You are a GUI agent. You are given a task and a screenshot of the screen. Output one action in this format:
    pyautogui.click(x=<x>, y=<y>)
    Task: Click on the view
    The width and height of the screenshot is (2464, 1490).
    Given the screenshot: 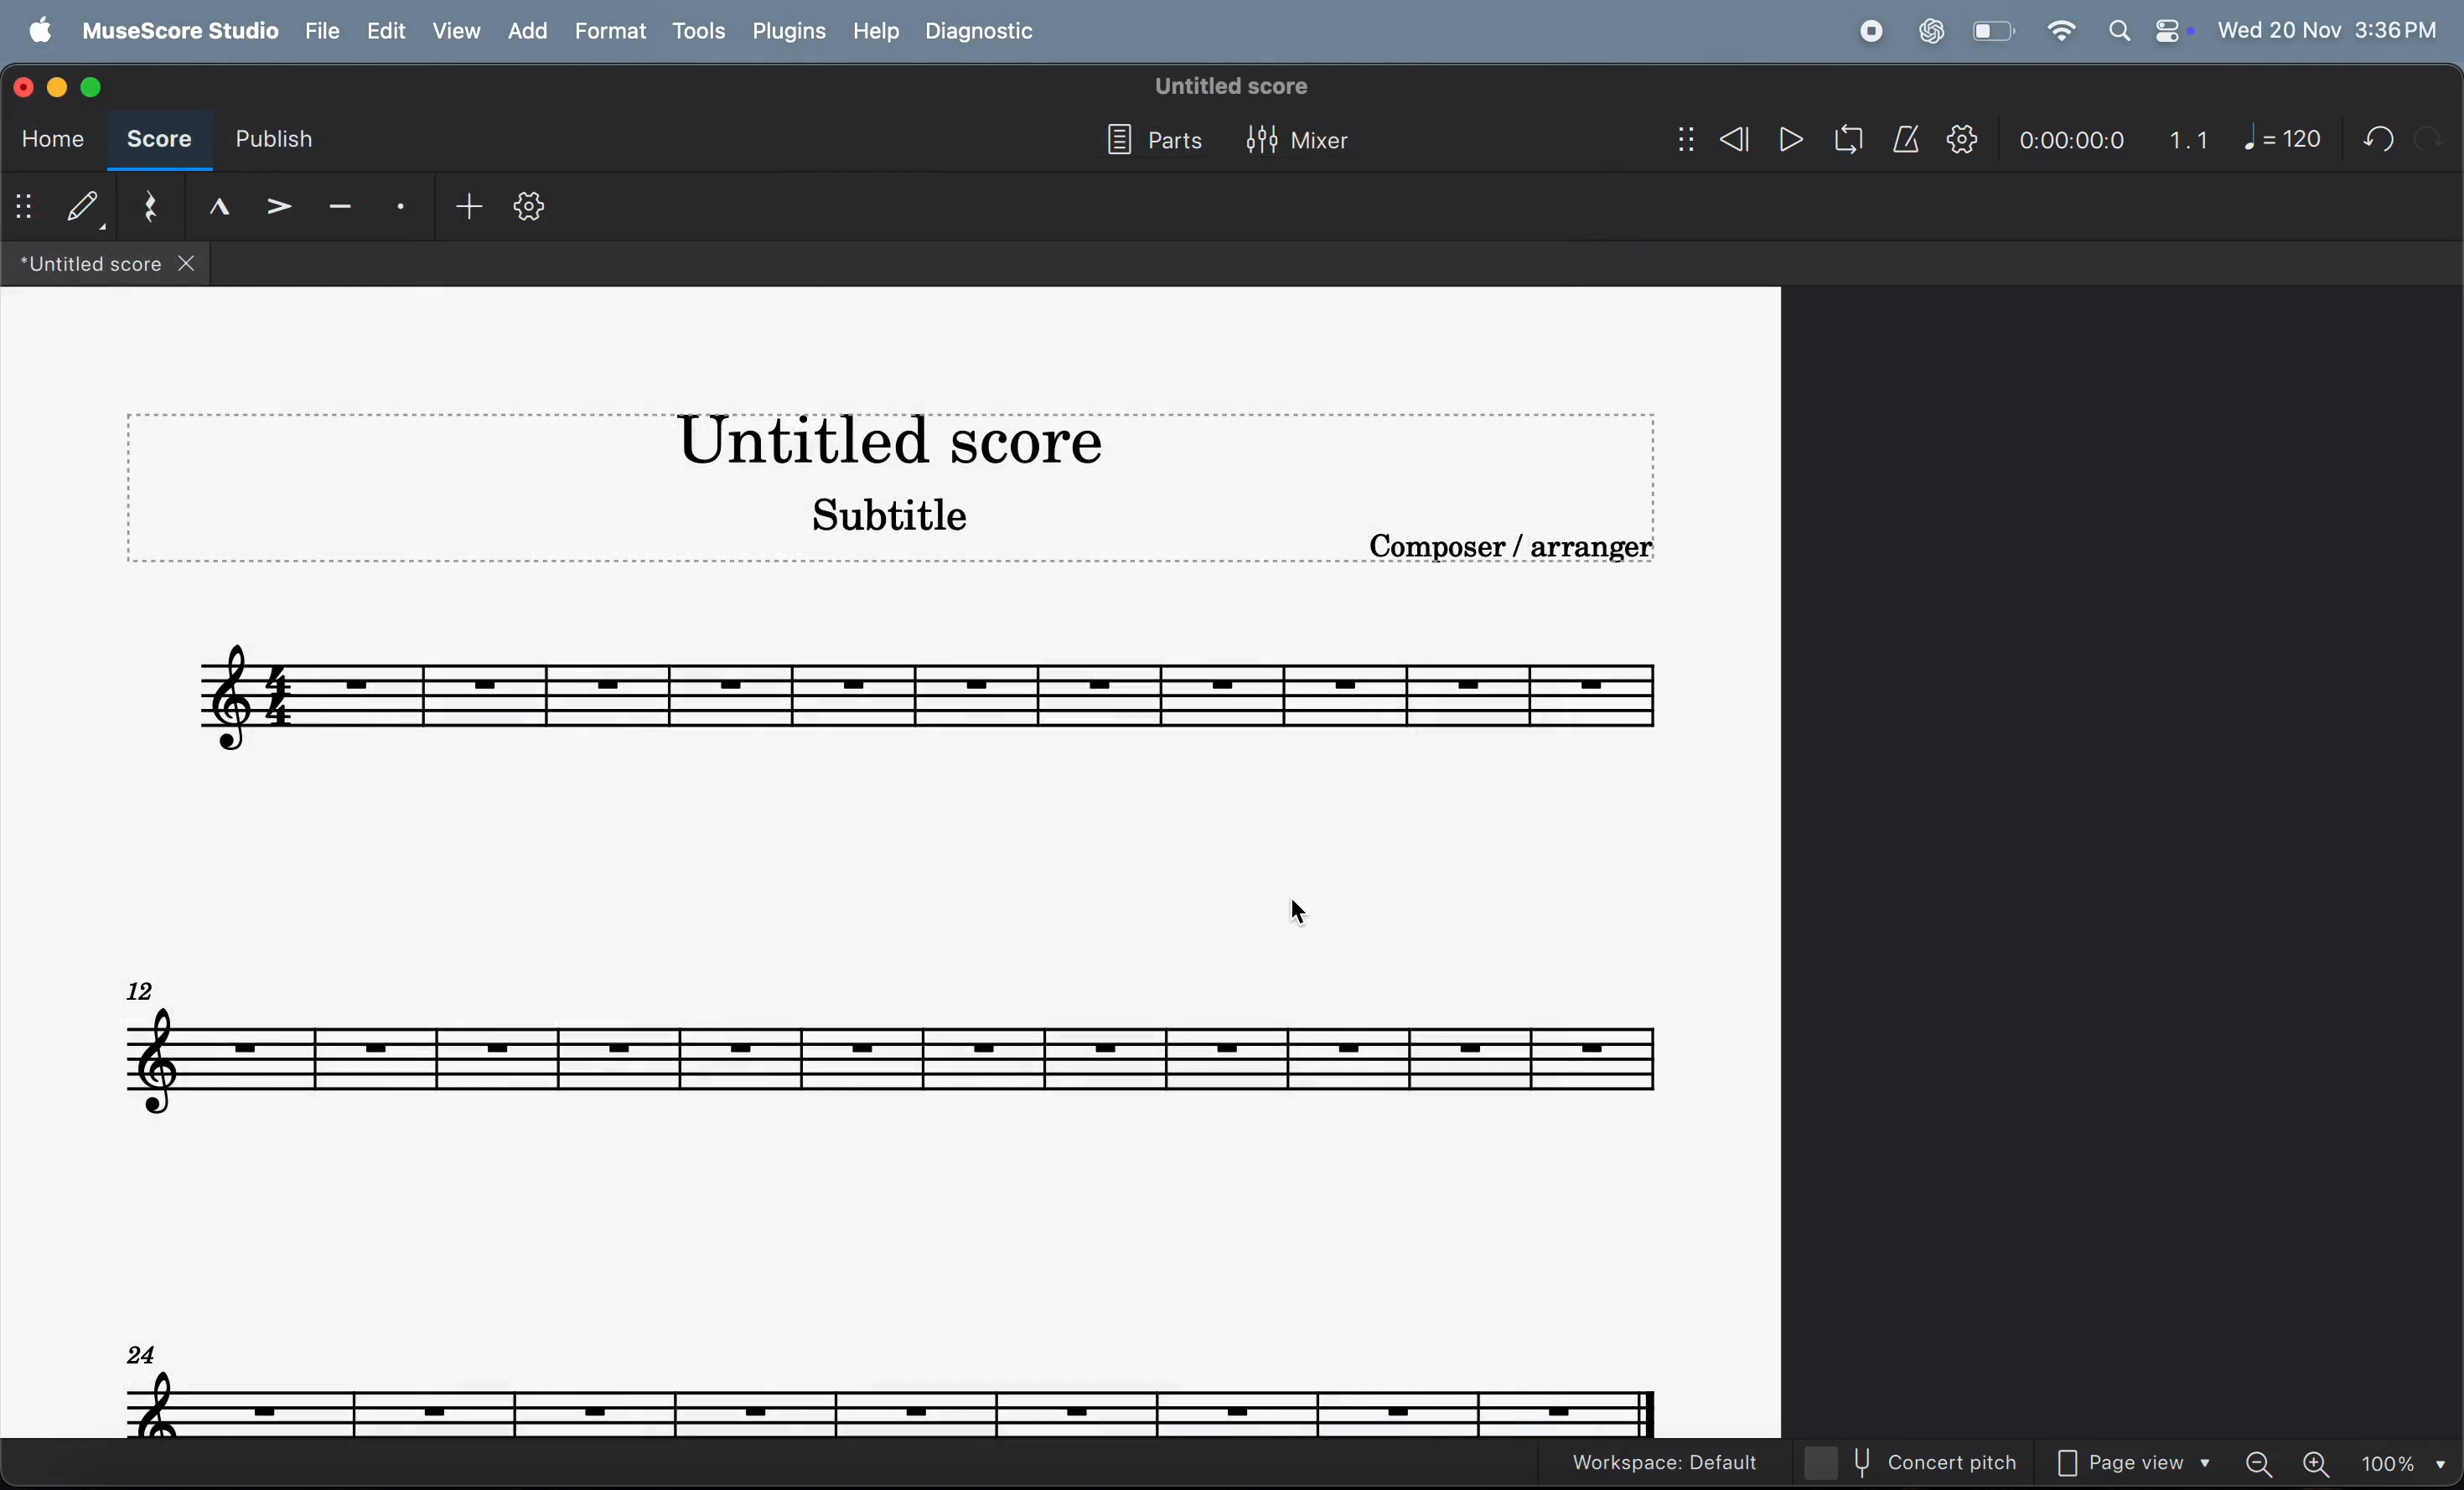 What is the action you would take?
    pyautogui.click(x=459, y=31)
    